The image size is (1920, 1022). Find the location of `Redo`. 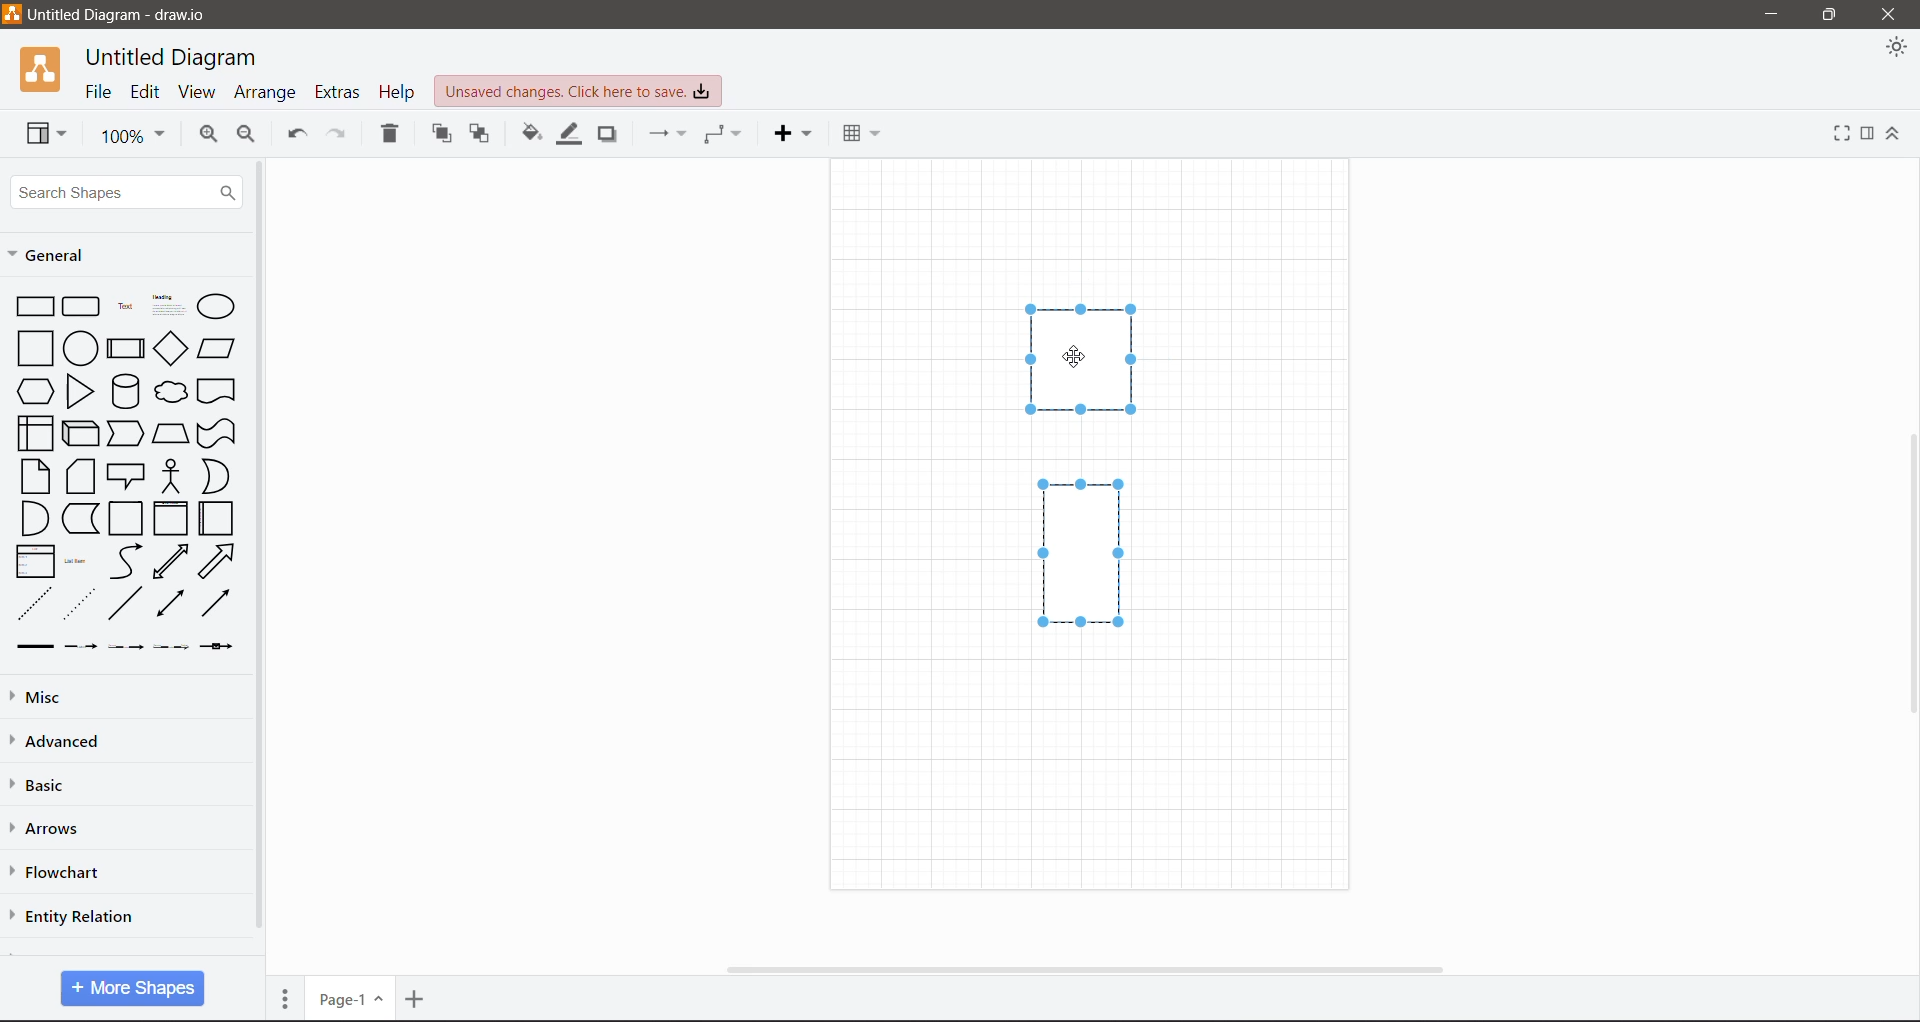

Redo is located at coordinates (342, 135).